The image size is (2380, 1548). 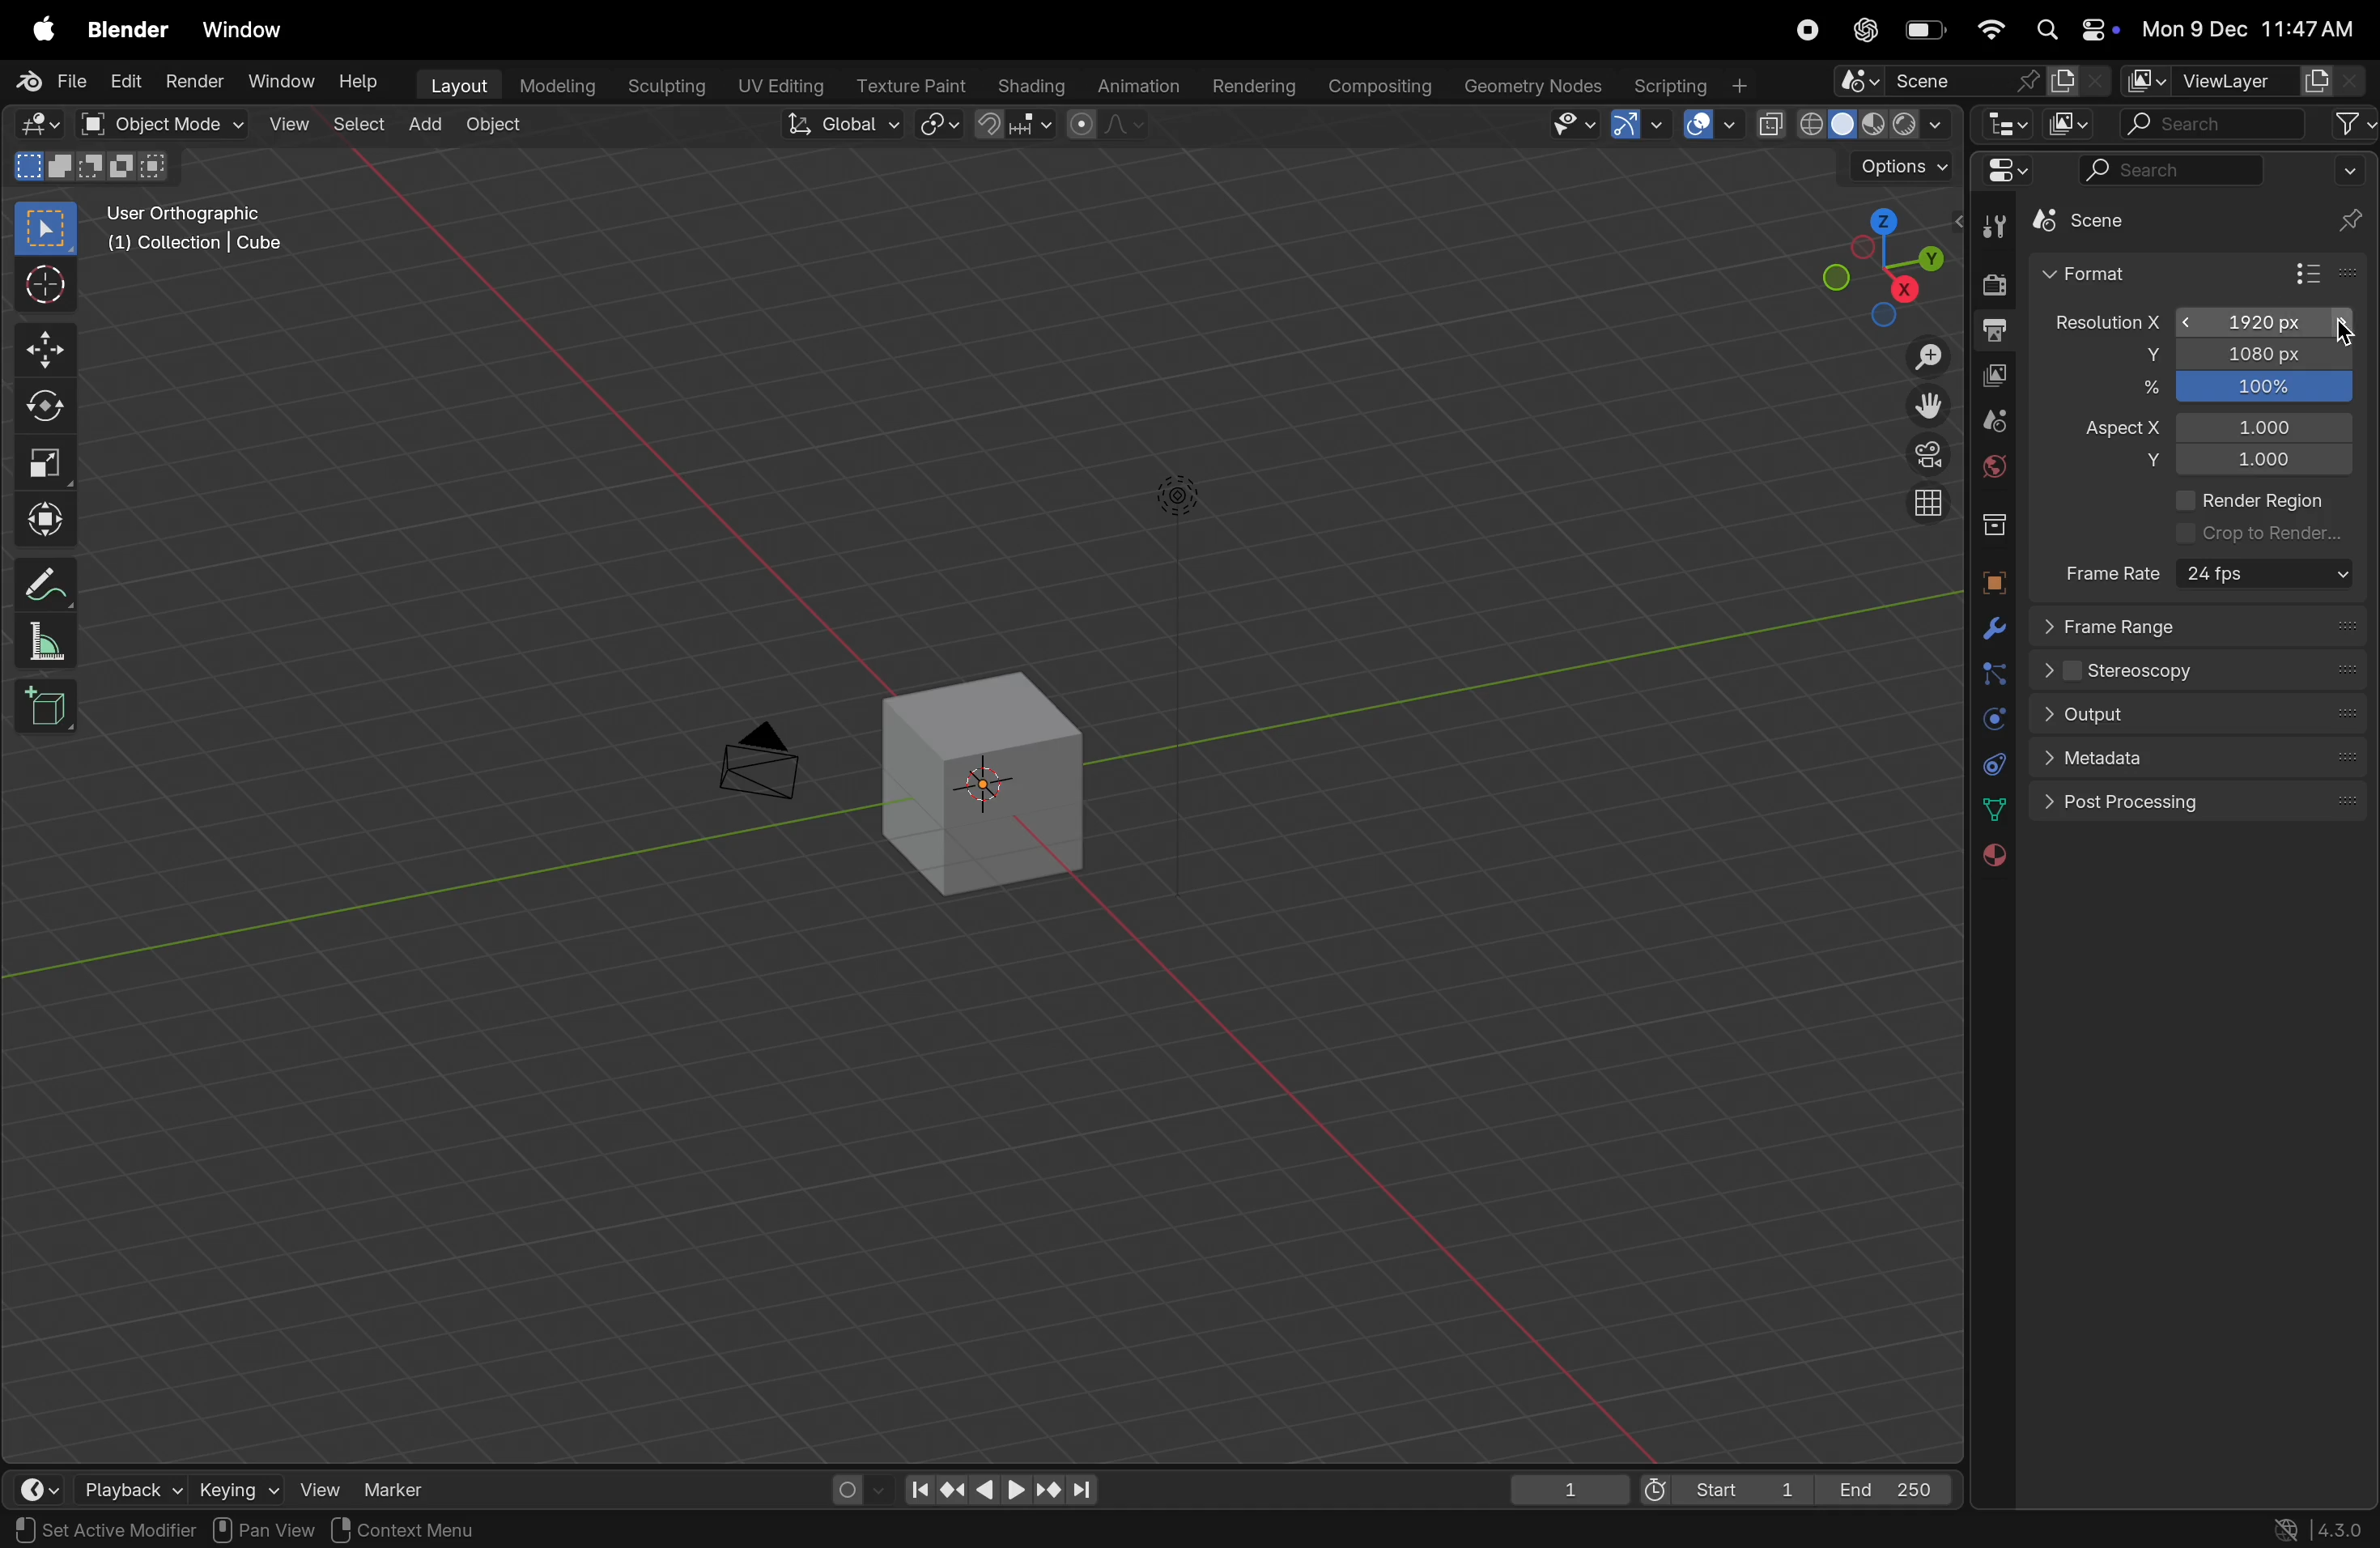 I want to click on cube, so click(x=987, y=777).